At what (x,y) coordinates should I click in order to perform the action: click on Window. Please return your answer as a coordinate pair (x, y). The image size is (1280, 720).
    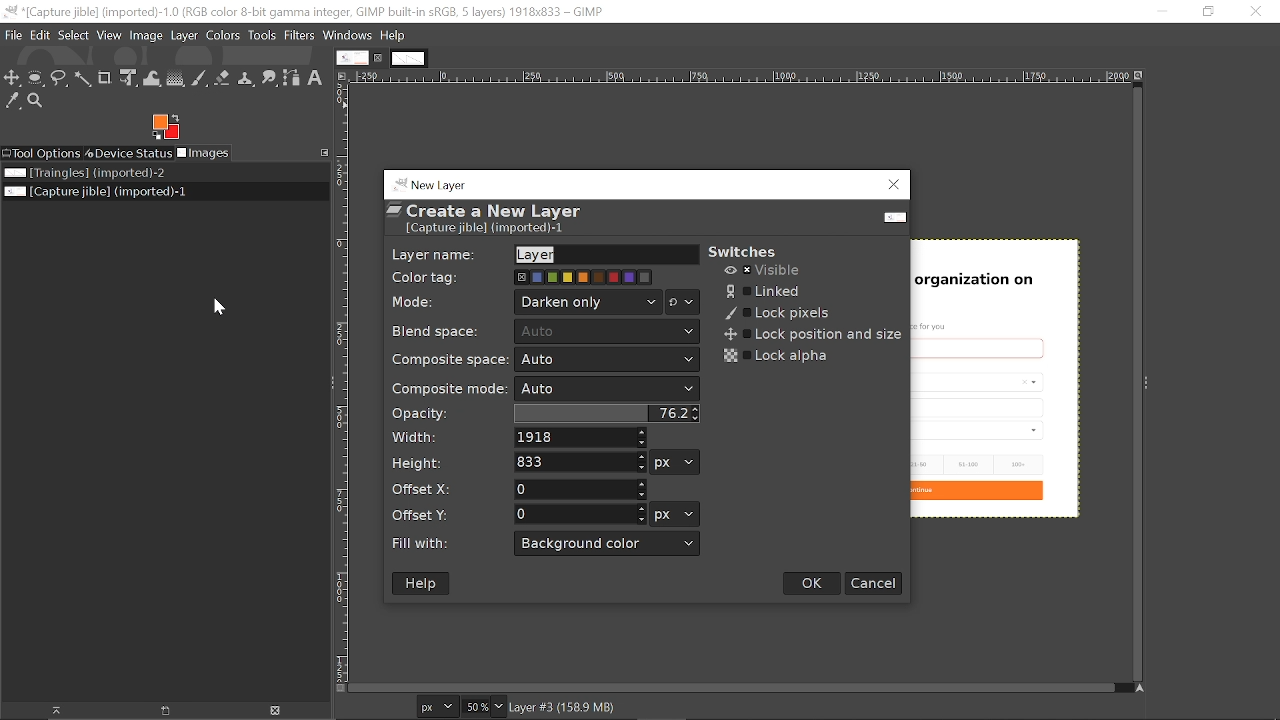
    Looking at the image, I should click on (349, 35).